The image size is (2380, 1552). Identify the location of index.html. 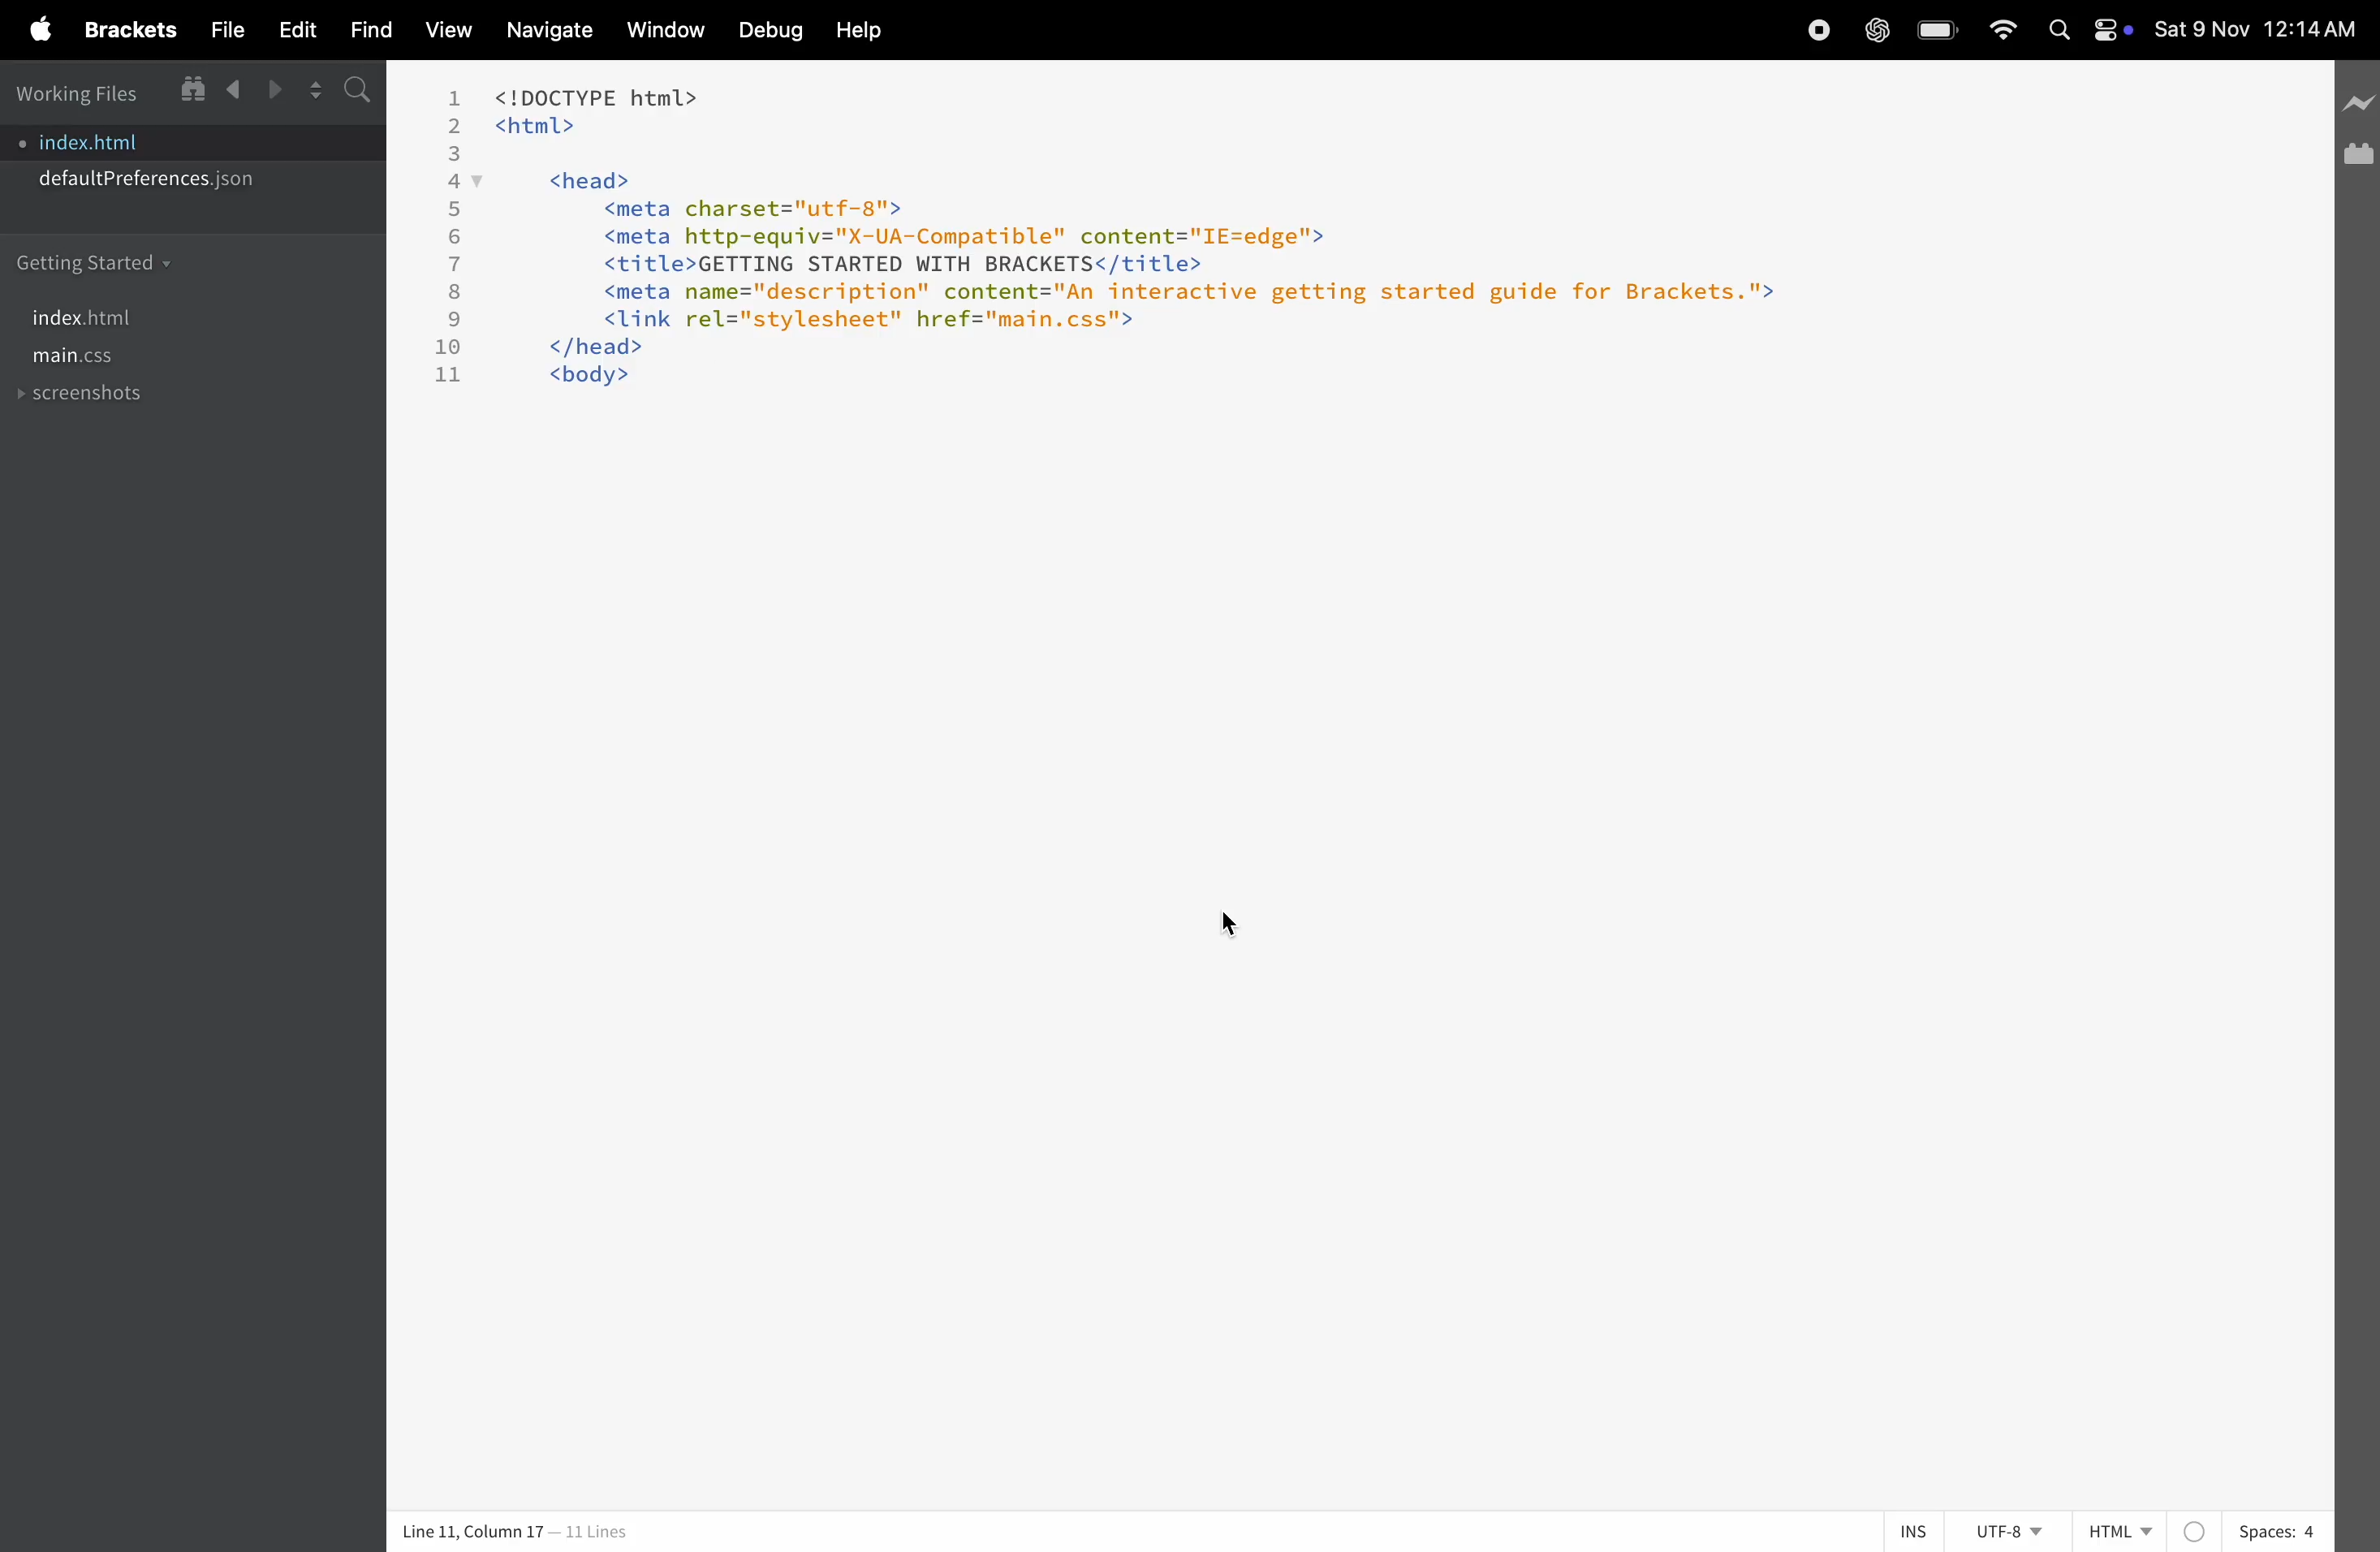
(154, 318).